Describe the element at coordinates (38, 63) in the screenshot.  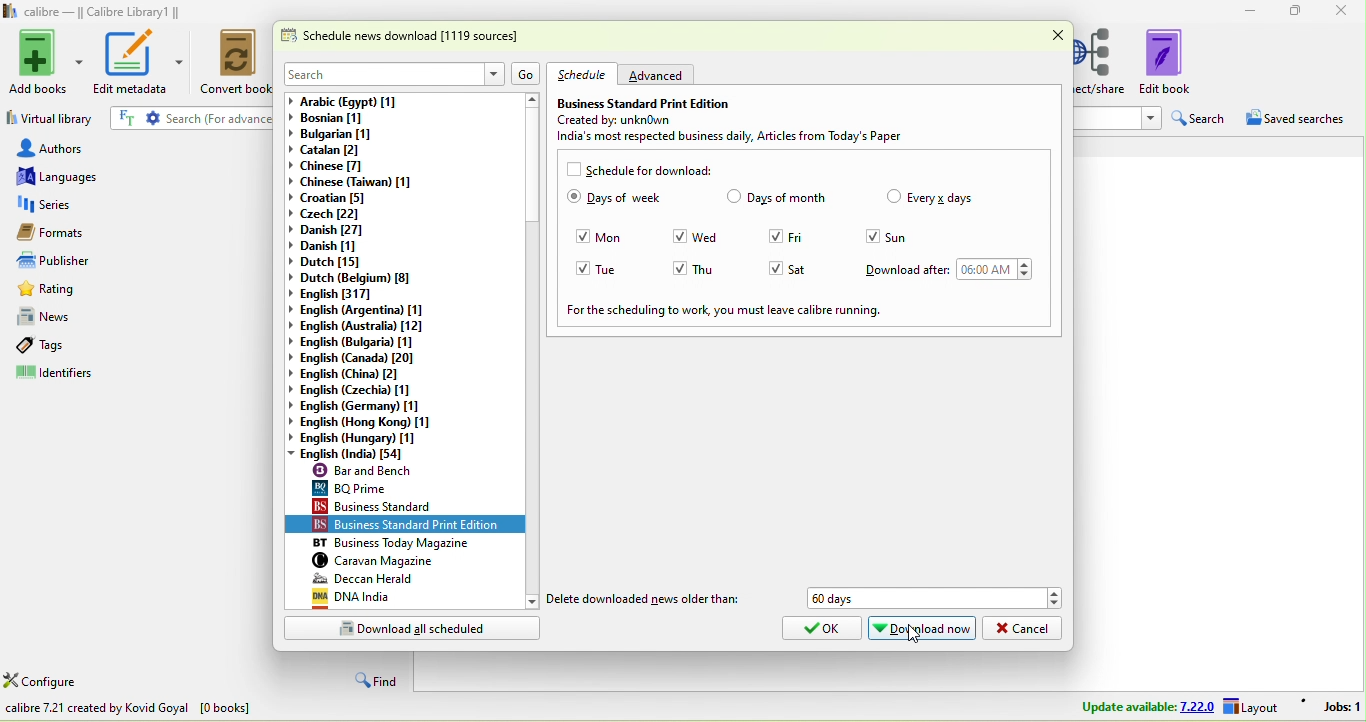
I see `add books` at that location.